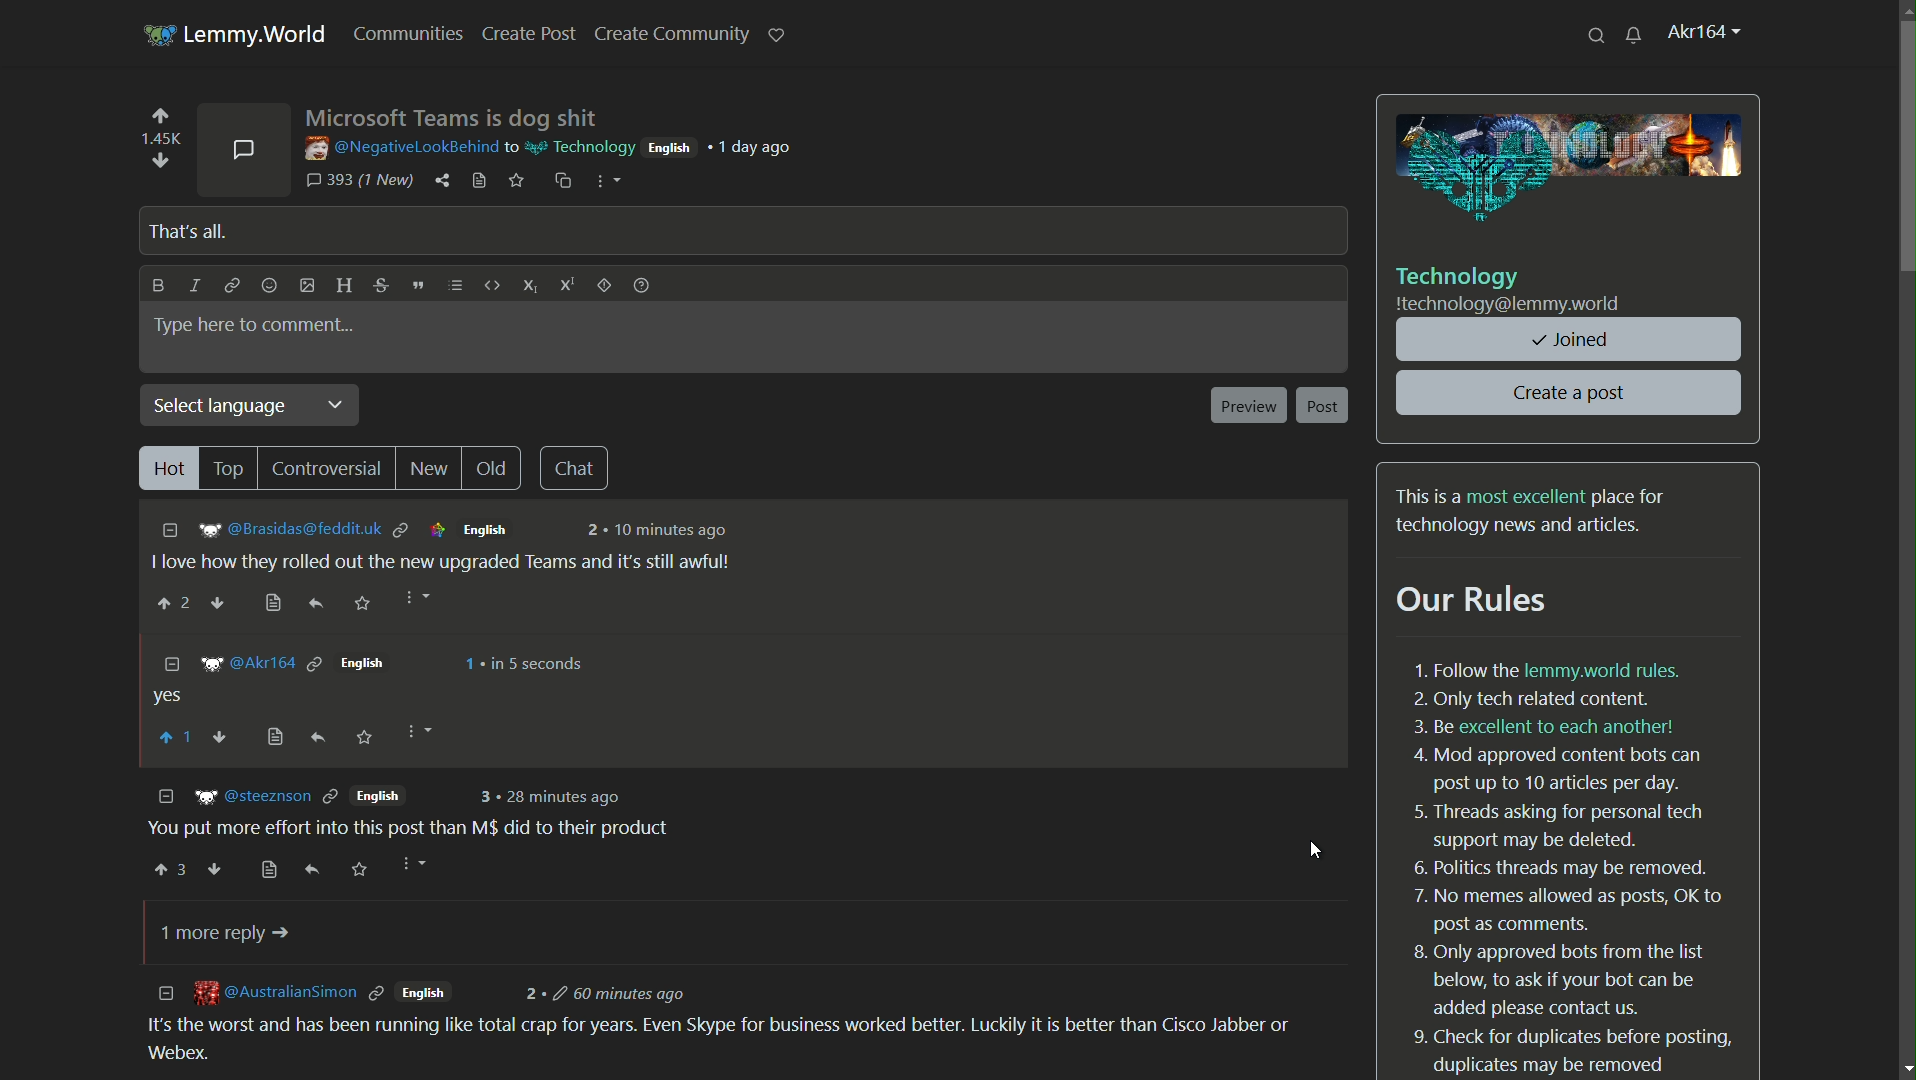 This screenshot has width=1916, height=1080. I want to click on collapse, so click(175, 663).